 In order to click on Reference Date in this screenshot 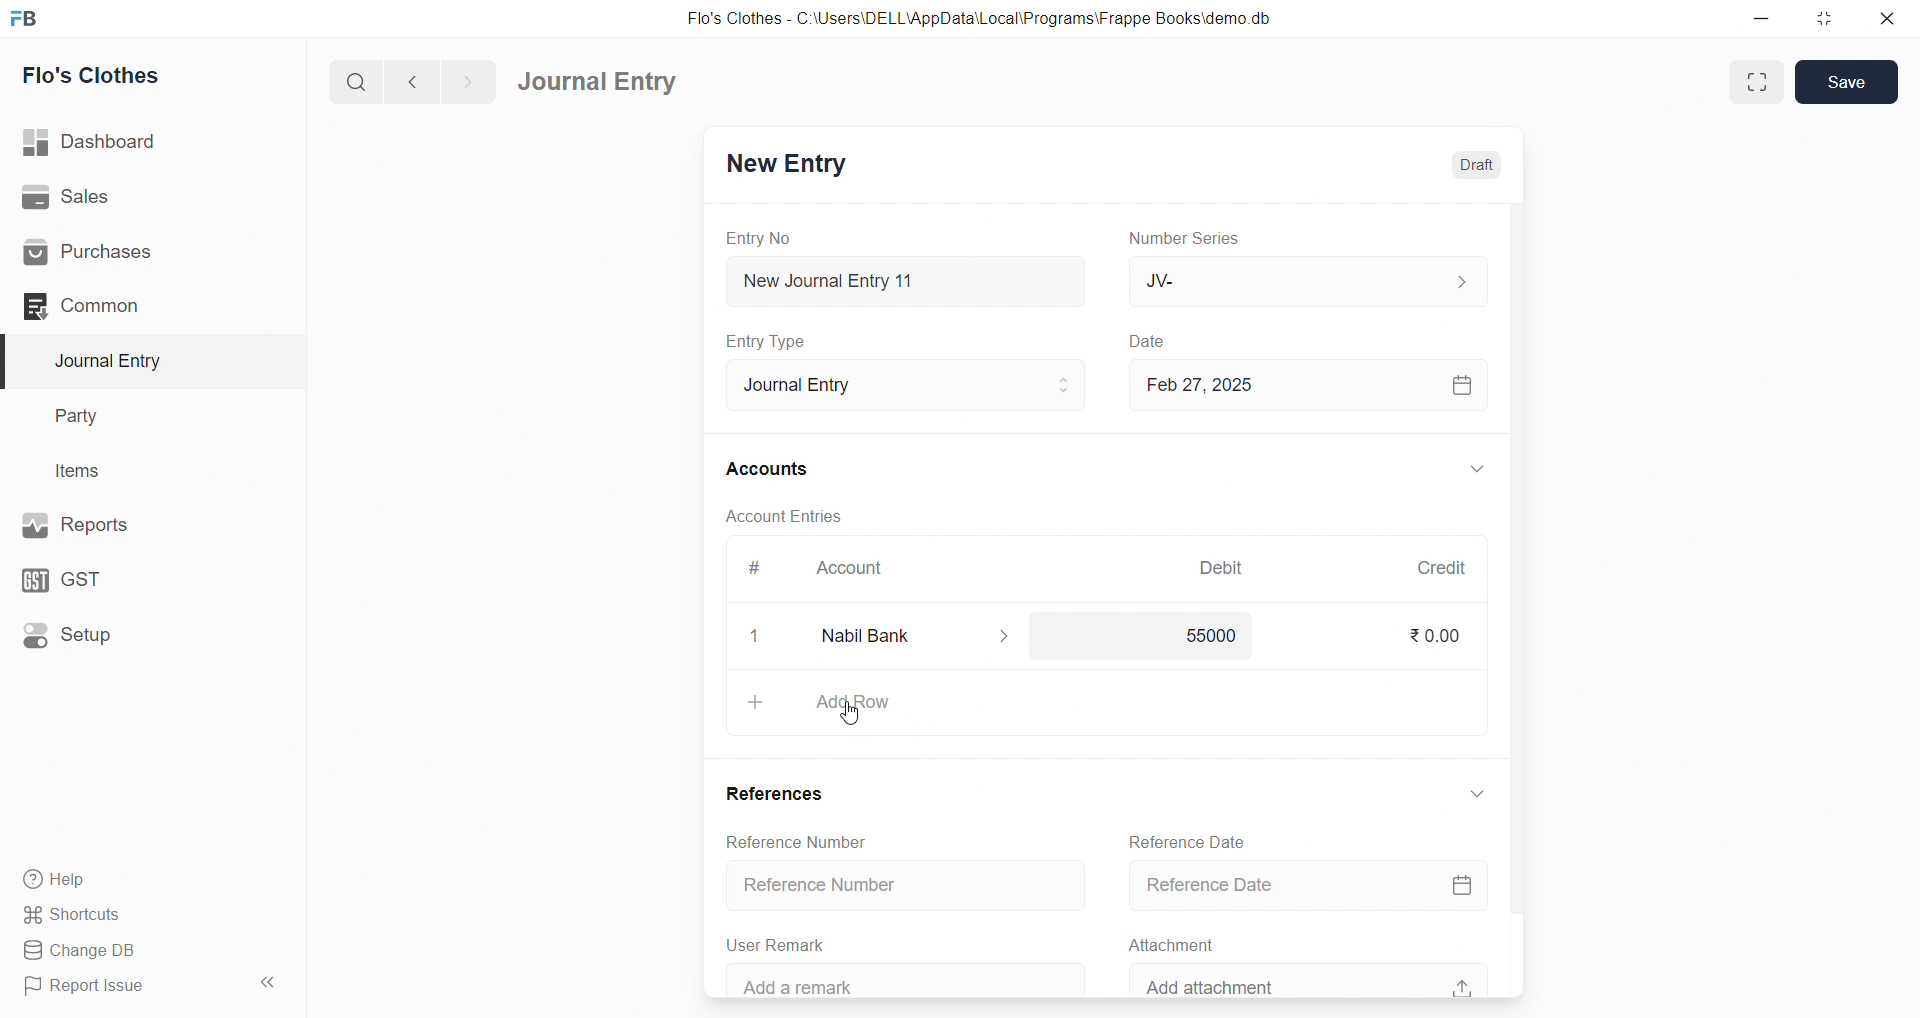, I will do `click(1187, 840)`.